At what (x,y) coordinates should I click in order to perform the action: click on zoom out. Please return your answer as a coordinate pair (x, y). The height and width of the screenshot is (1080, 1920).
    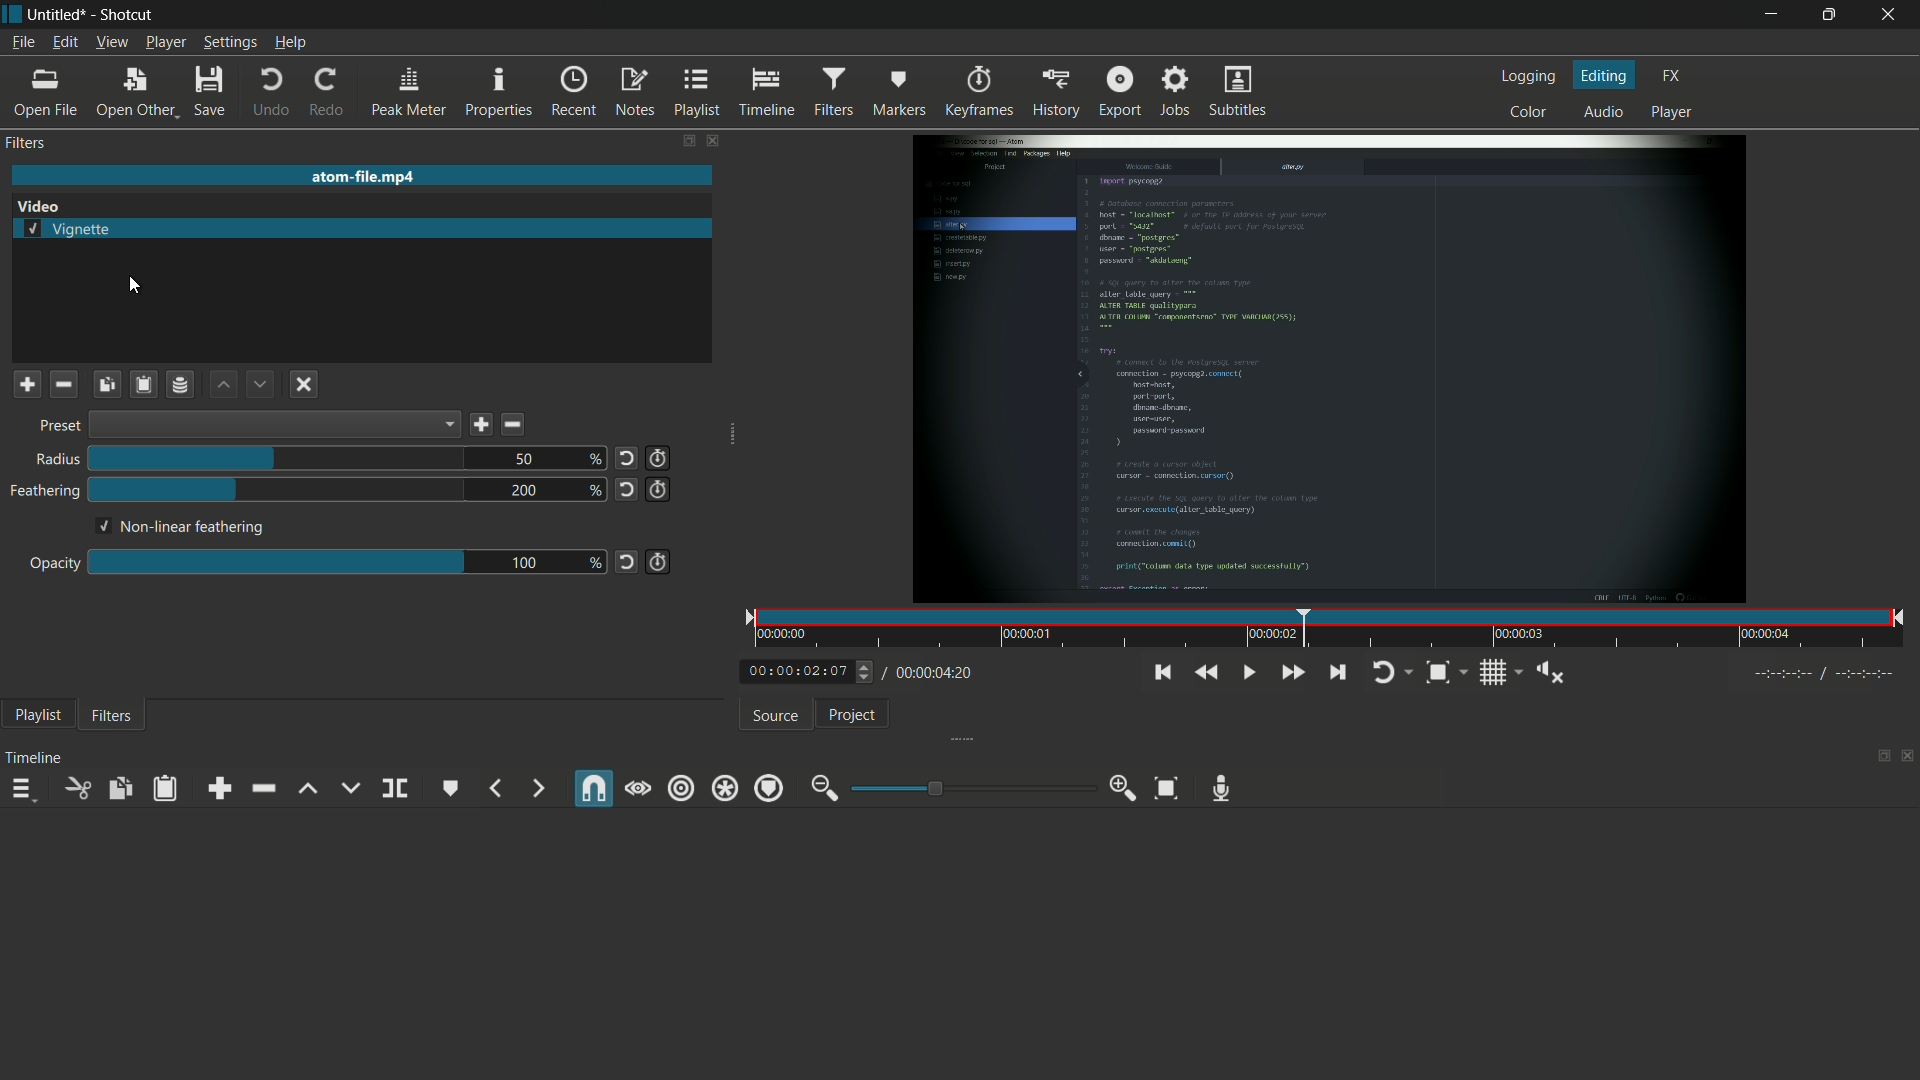
    Looking at the image, I should click on (825, 789).